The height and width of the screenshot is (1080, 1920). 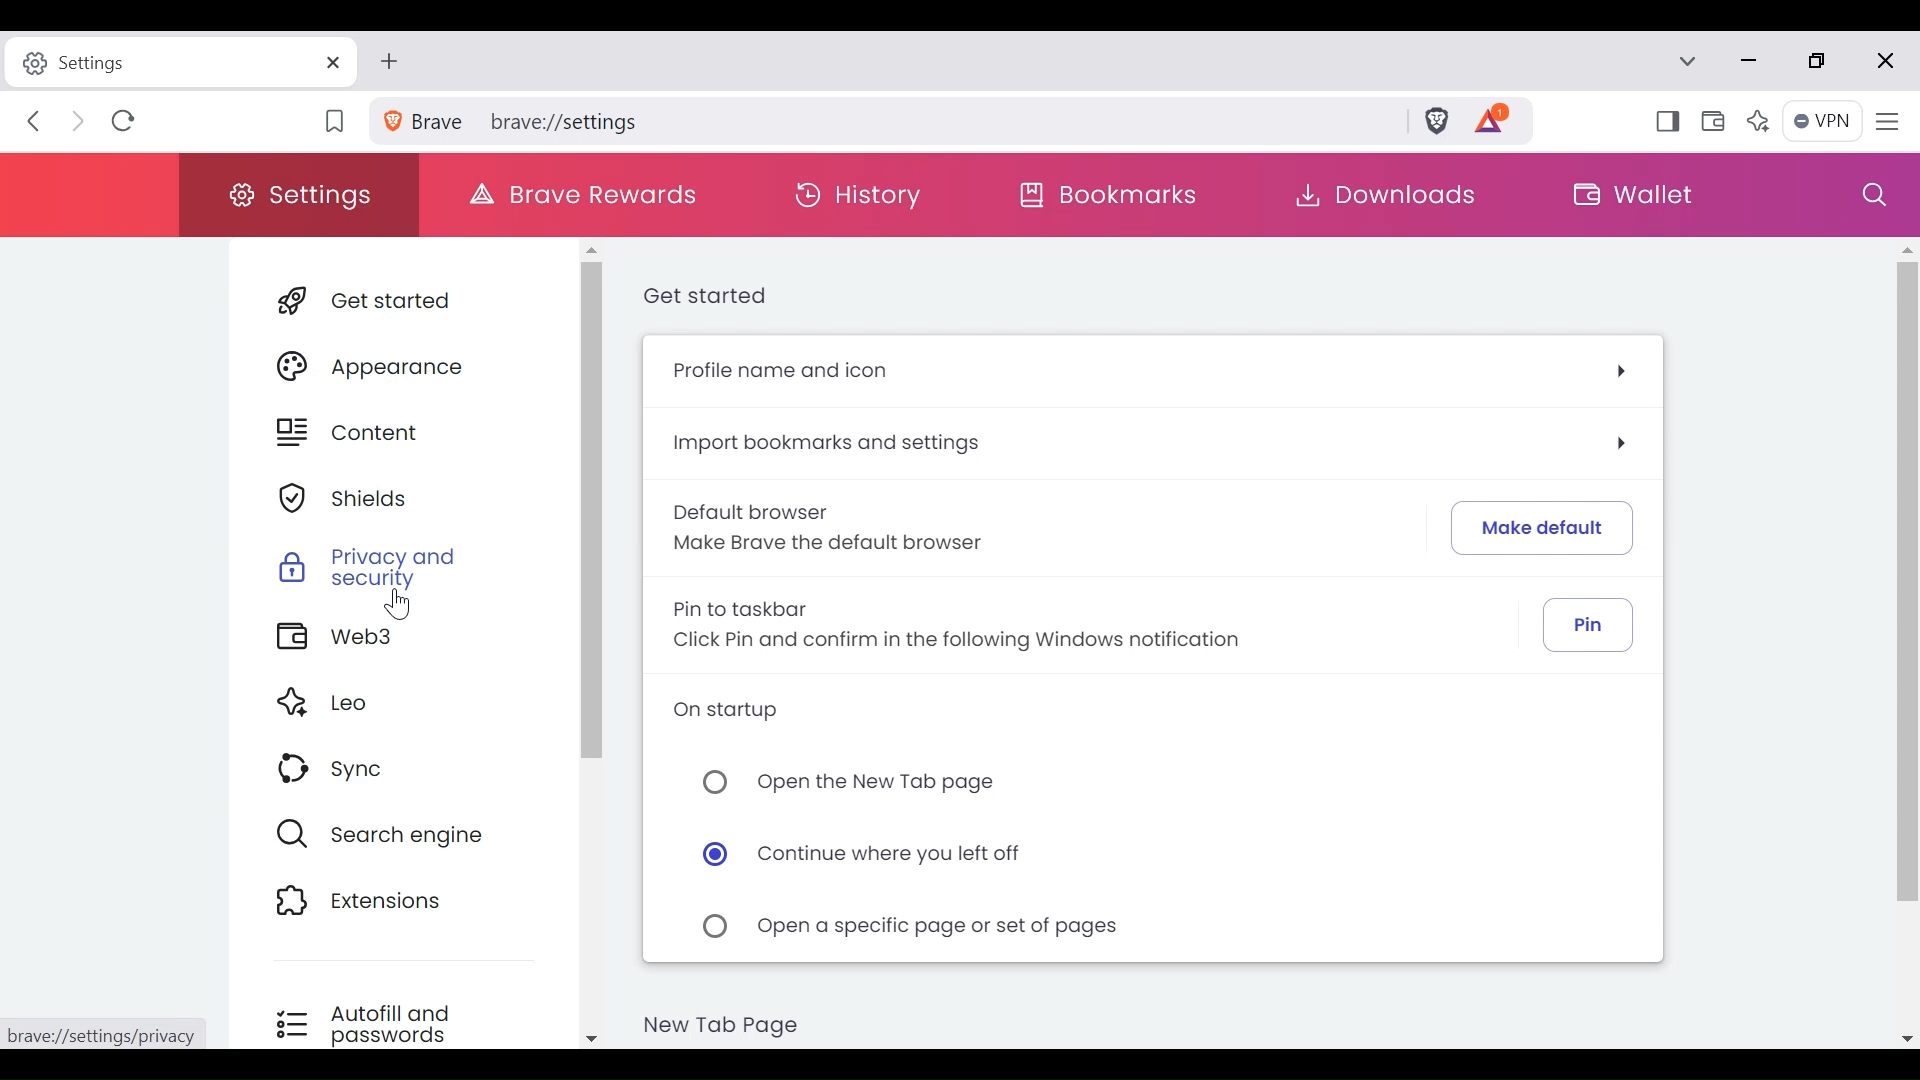 What do you see at coordinates (79, 125) in the screenshot?
I see `Click to Go Forward` at bounding box center [79, 125].